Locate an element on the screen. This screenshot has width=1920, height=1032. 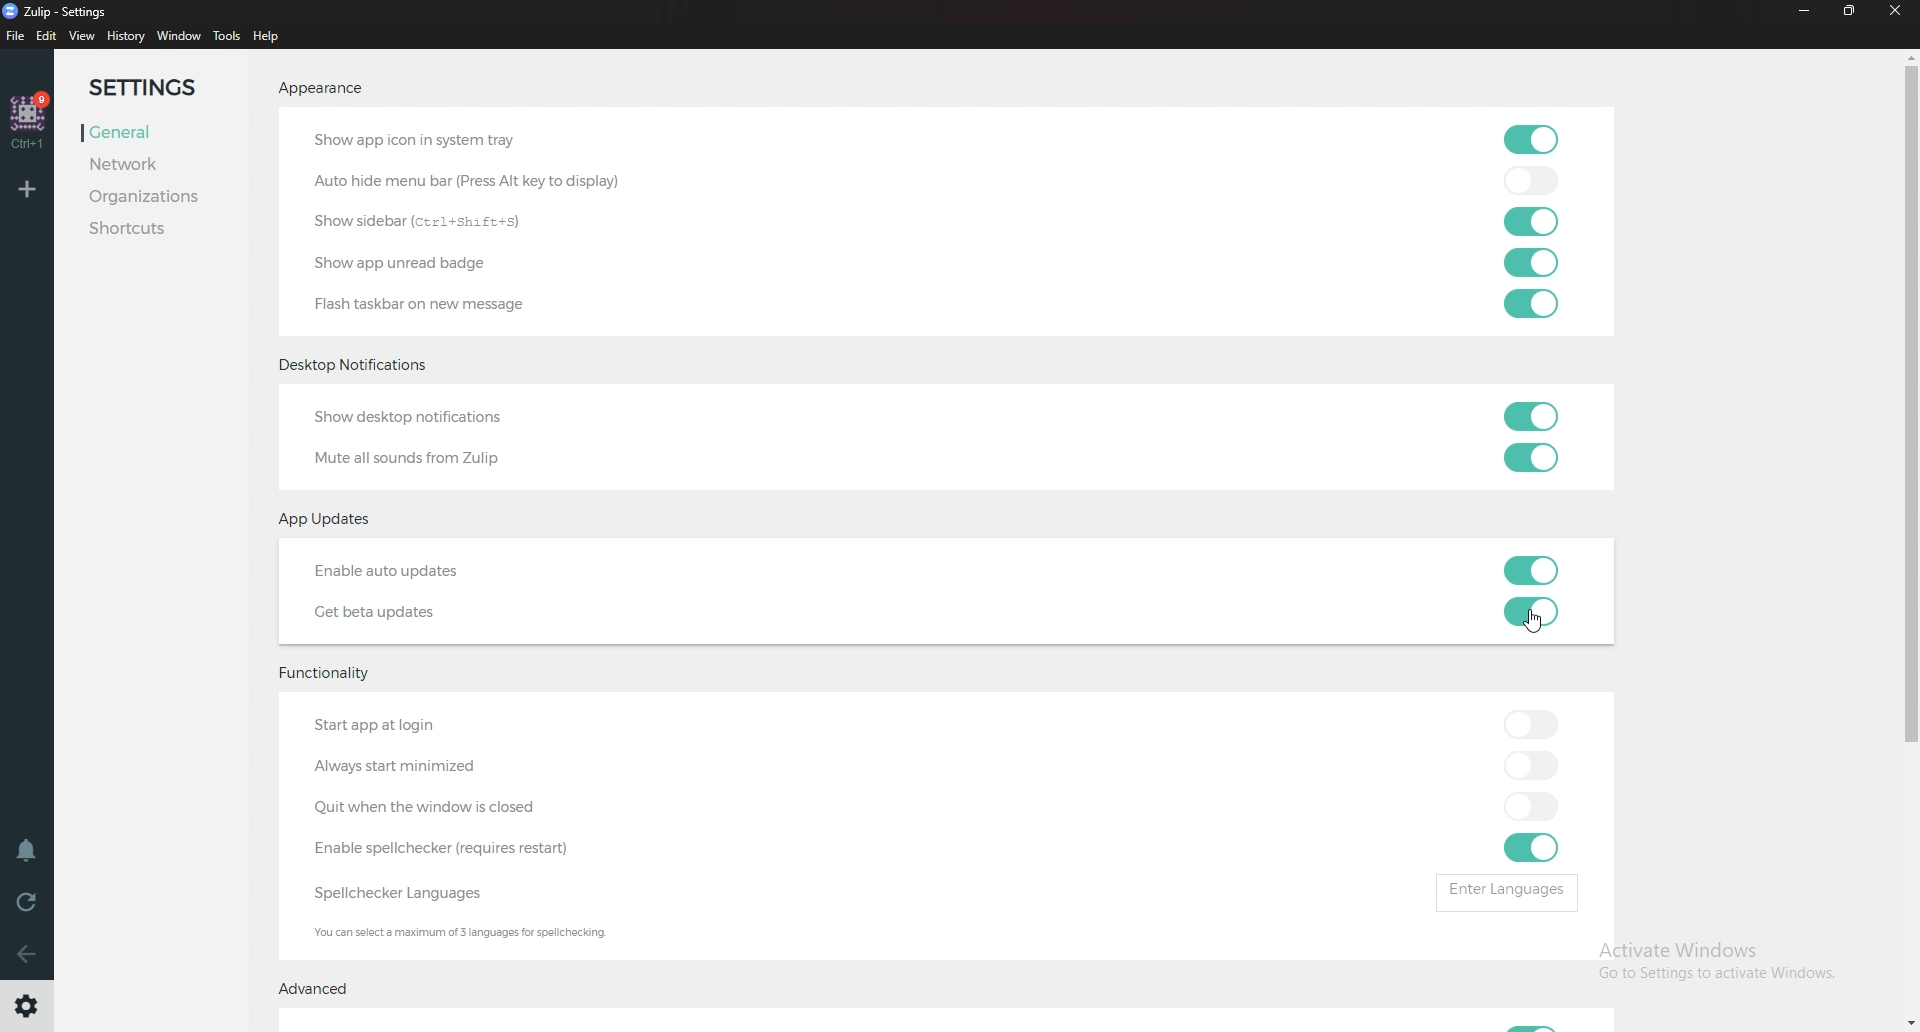
show desktop notifications is located at coordinates (466, 421).